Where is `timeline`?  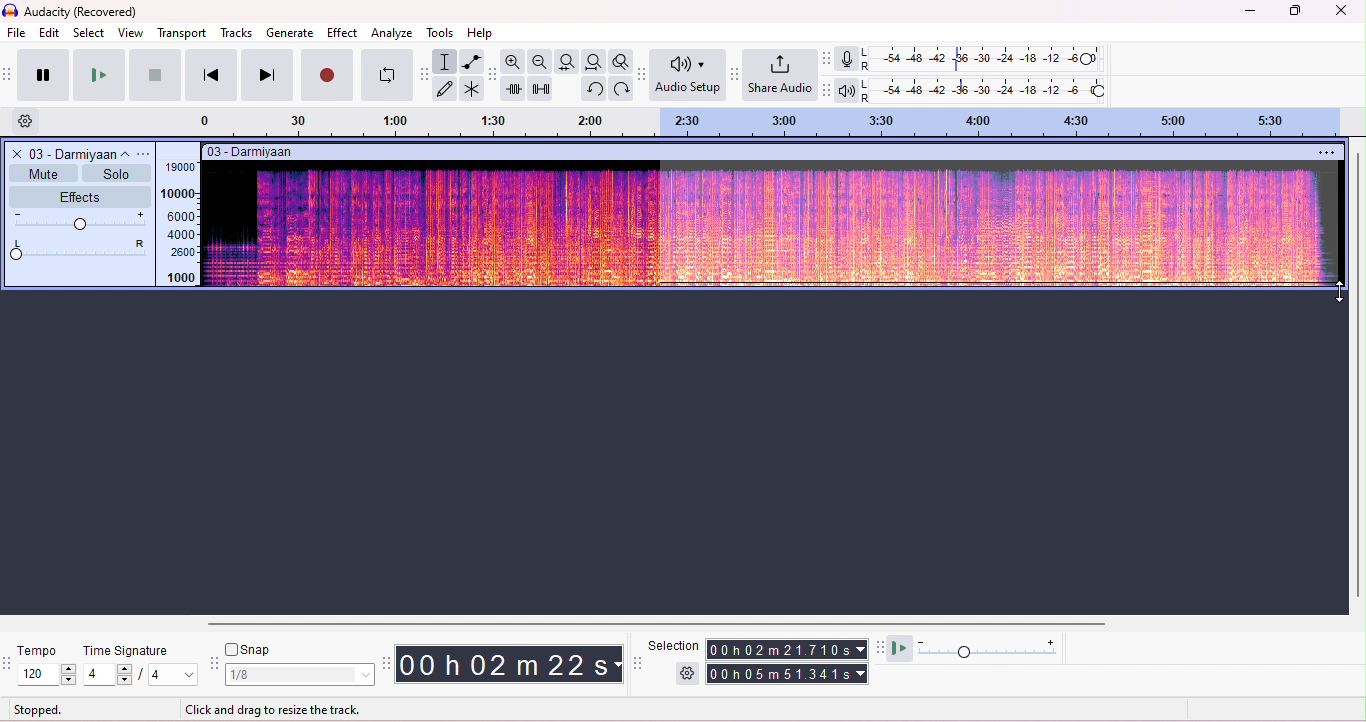
timeline is located at coordinates (779, 122).